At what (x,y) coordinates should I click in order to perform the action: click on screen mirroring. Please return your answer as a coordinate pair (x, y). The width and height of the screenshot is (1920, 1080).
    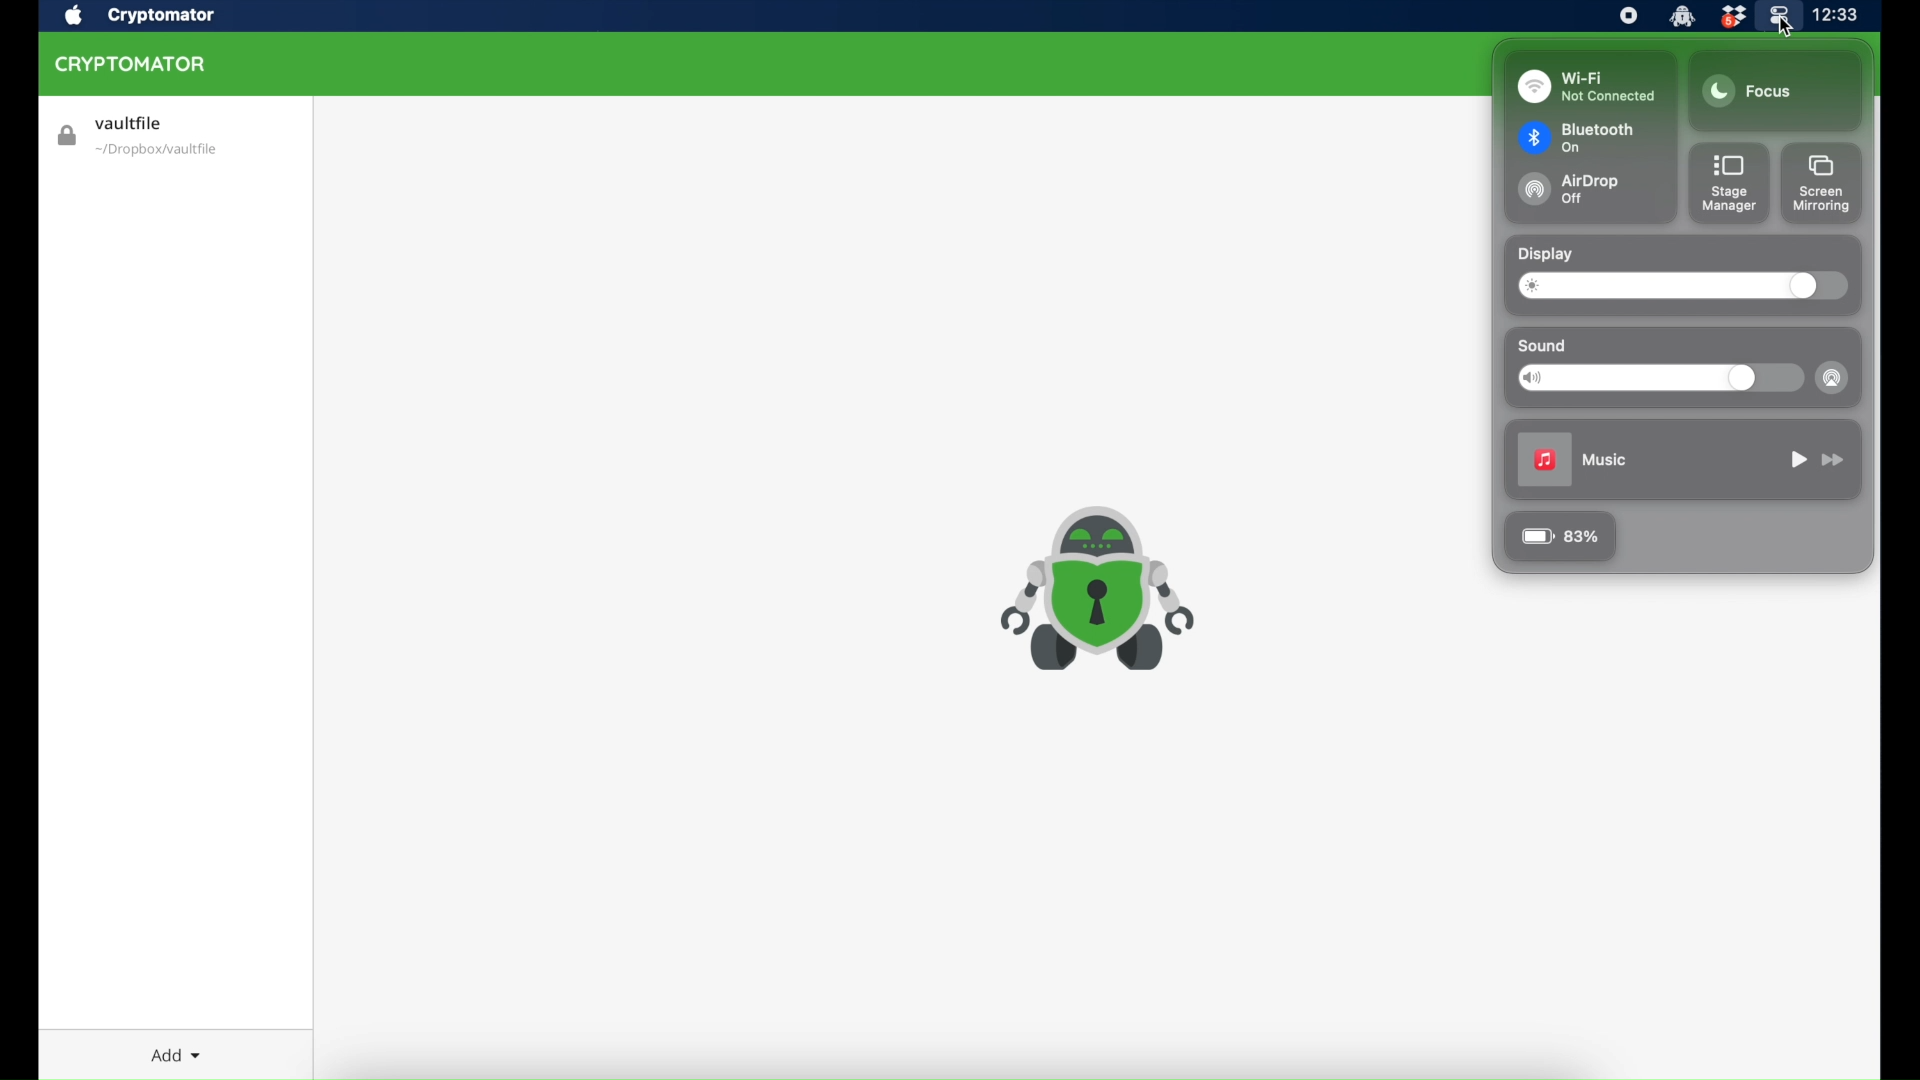
    Looking at the image, I should click on (1822, 183).